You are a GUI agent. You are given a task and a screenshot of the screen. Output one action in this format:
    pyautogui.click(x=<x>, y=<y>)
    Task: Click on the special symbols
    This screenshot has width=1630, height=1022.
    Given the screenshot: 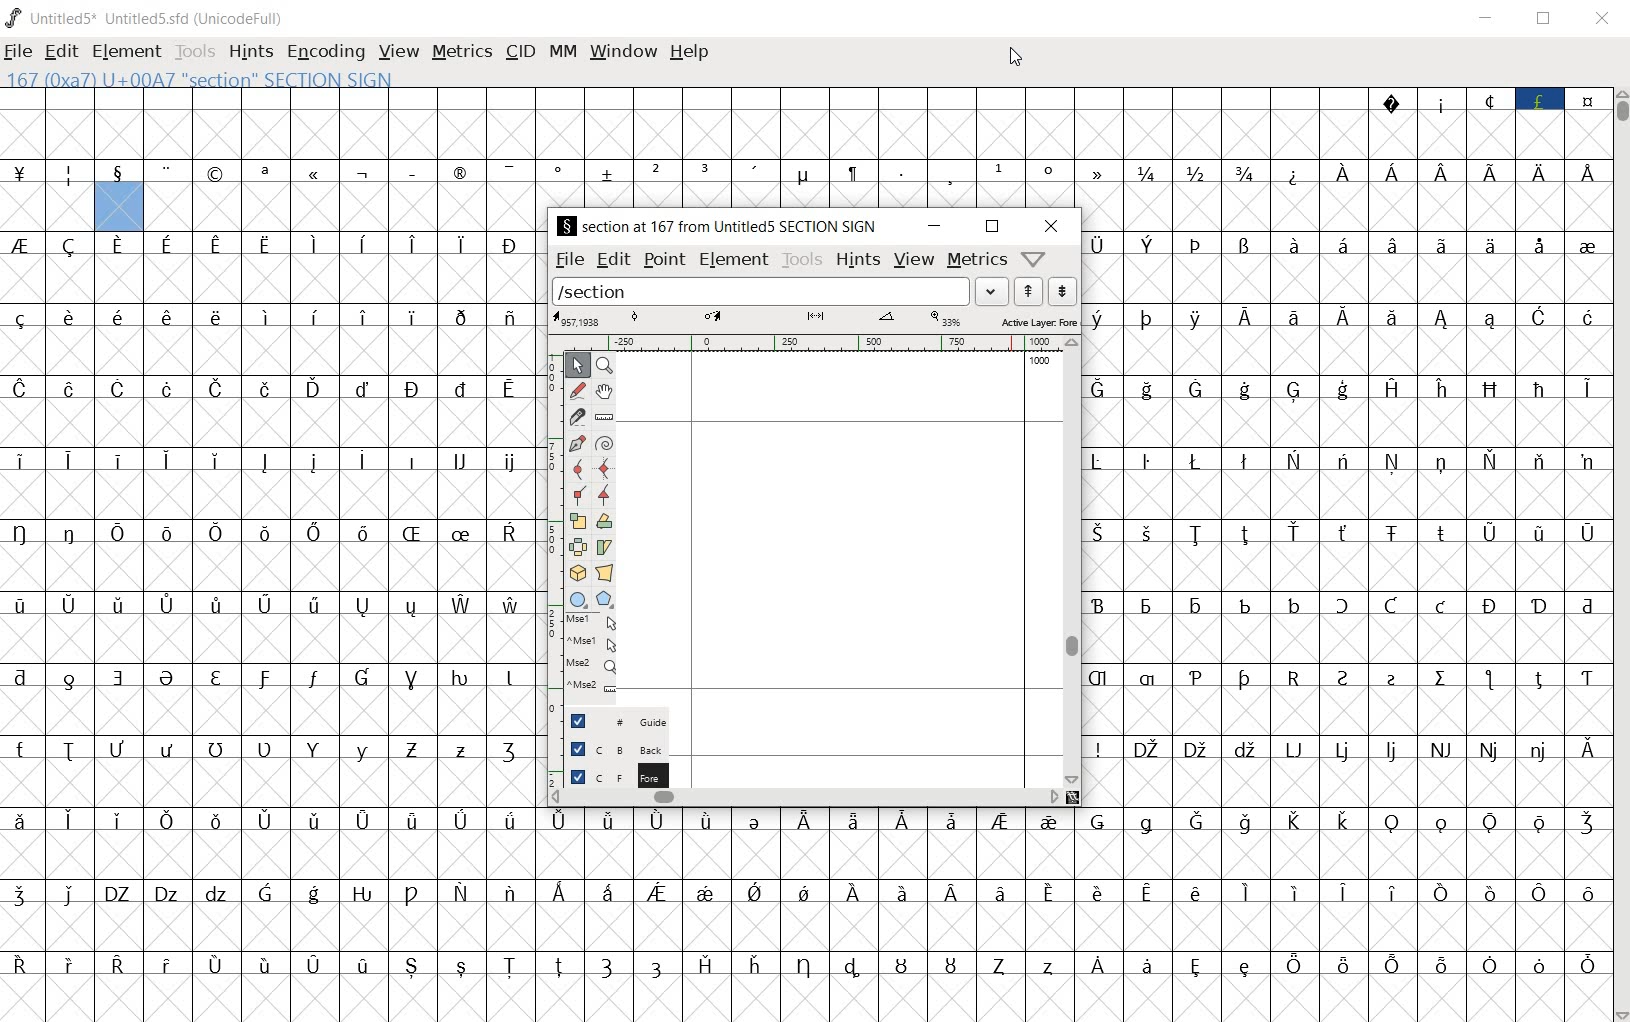 What is the action you would take?
    pyautogui.click(x=567, y=174)
    